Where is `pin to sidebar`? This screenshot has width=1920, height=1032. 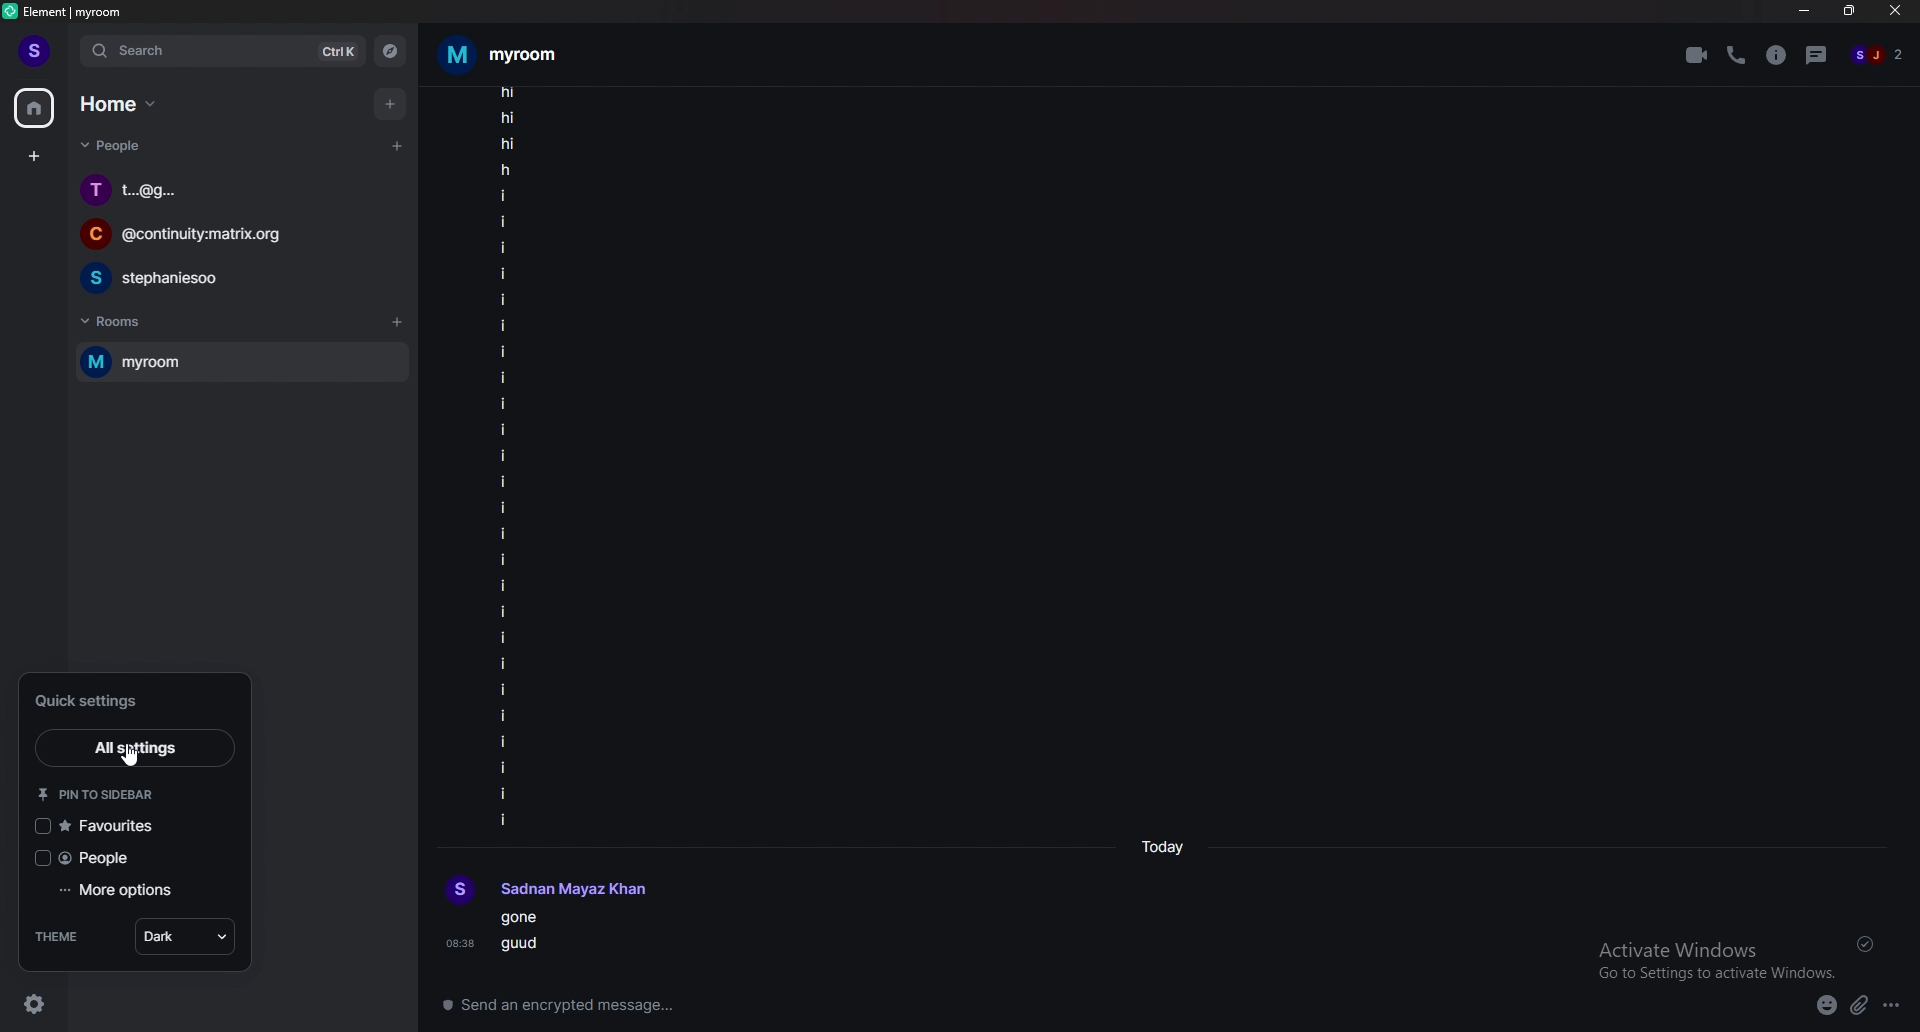 pin to sidebar is located at coordinates (97, 792).